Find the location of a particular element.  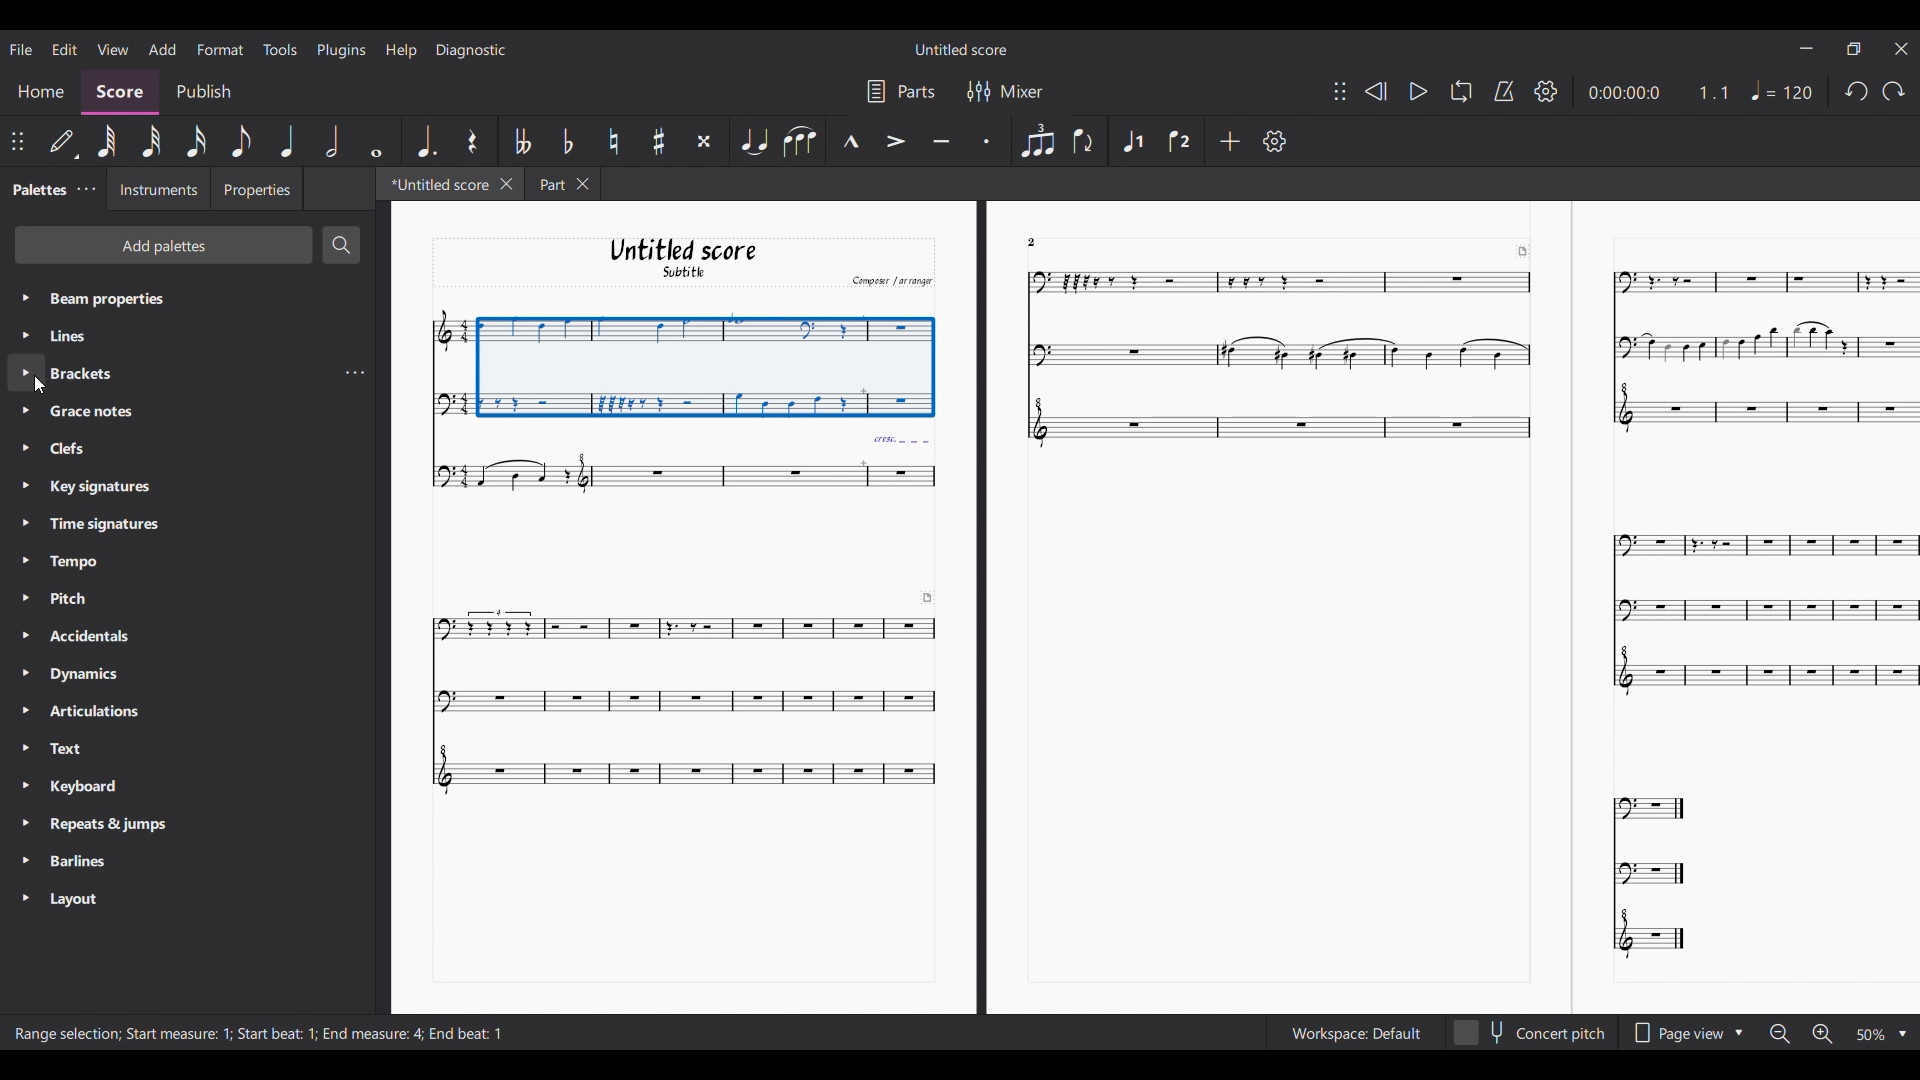

 is located at coordinates (1278, 353).